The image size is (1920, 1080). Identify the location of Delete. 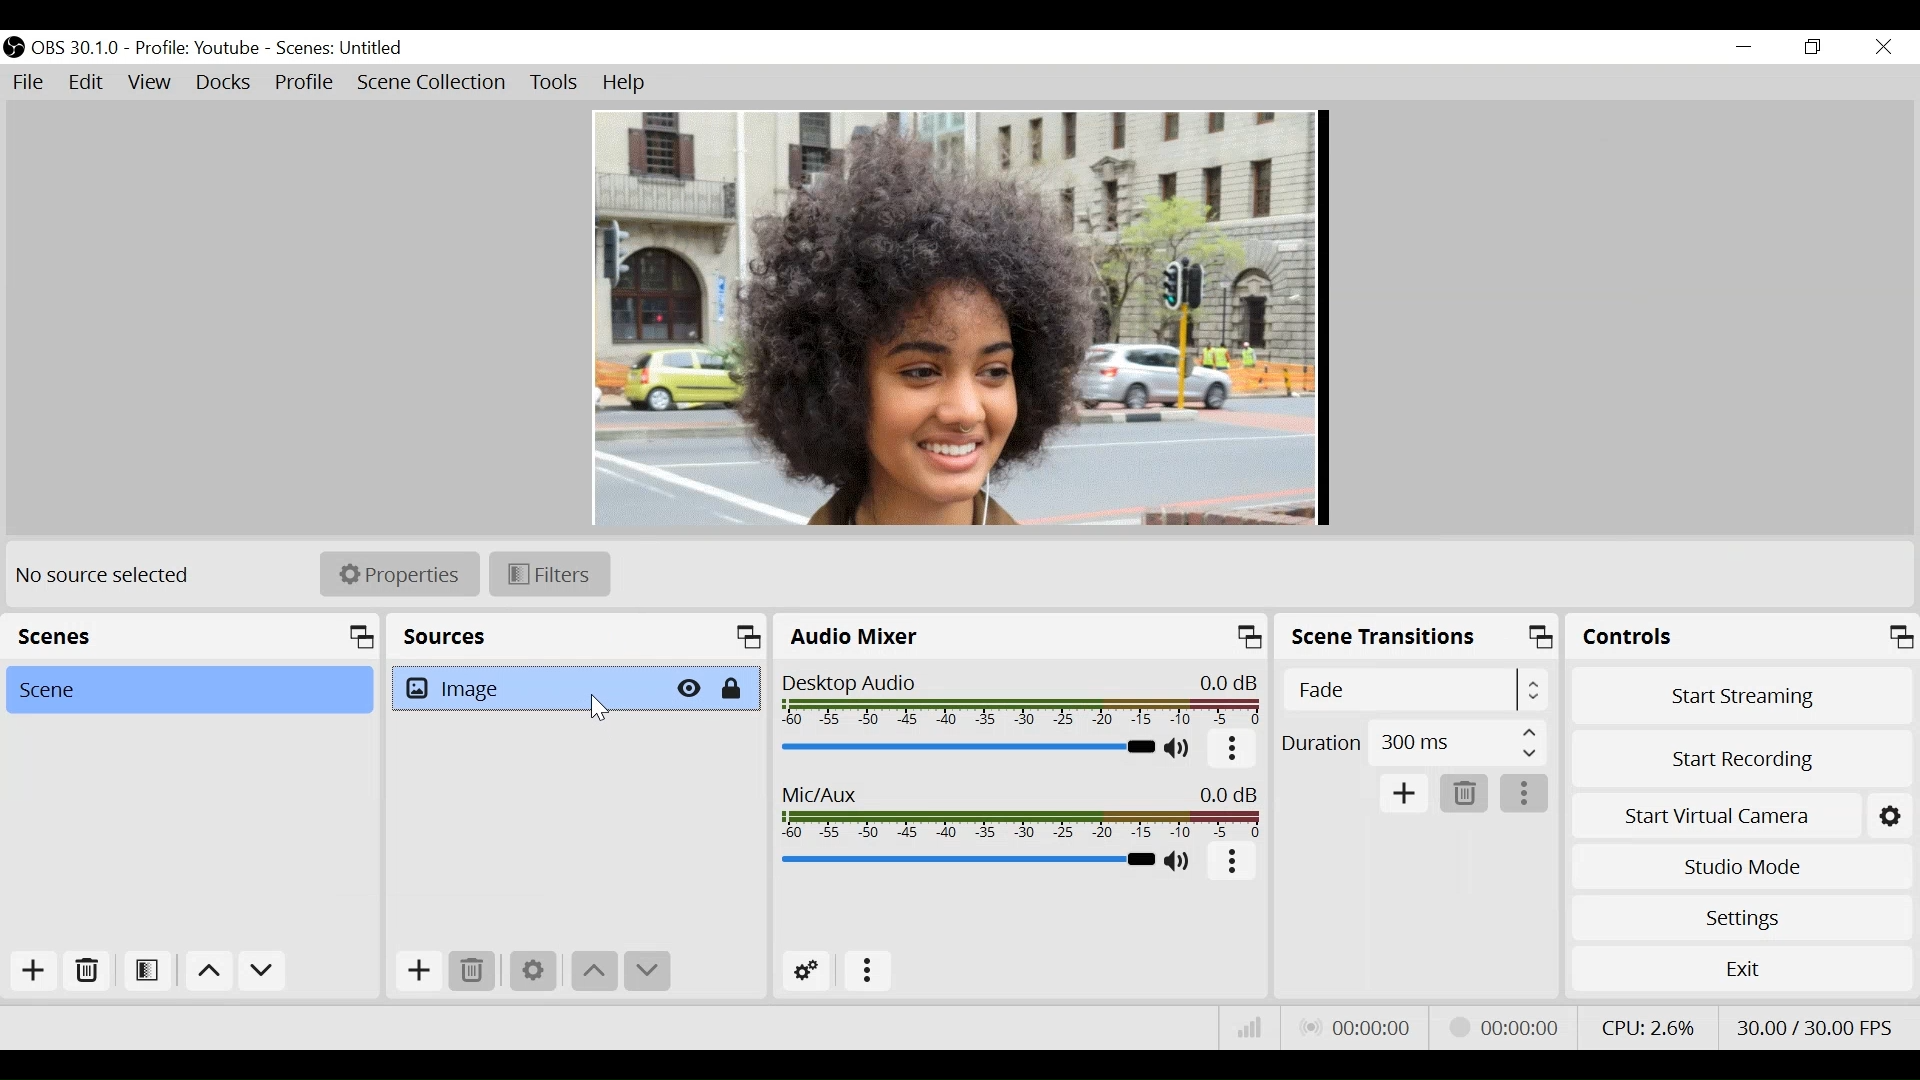
(90, 973).